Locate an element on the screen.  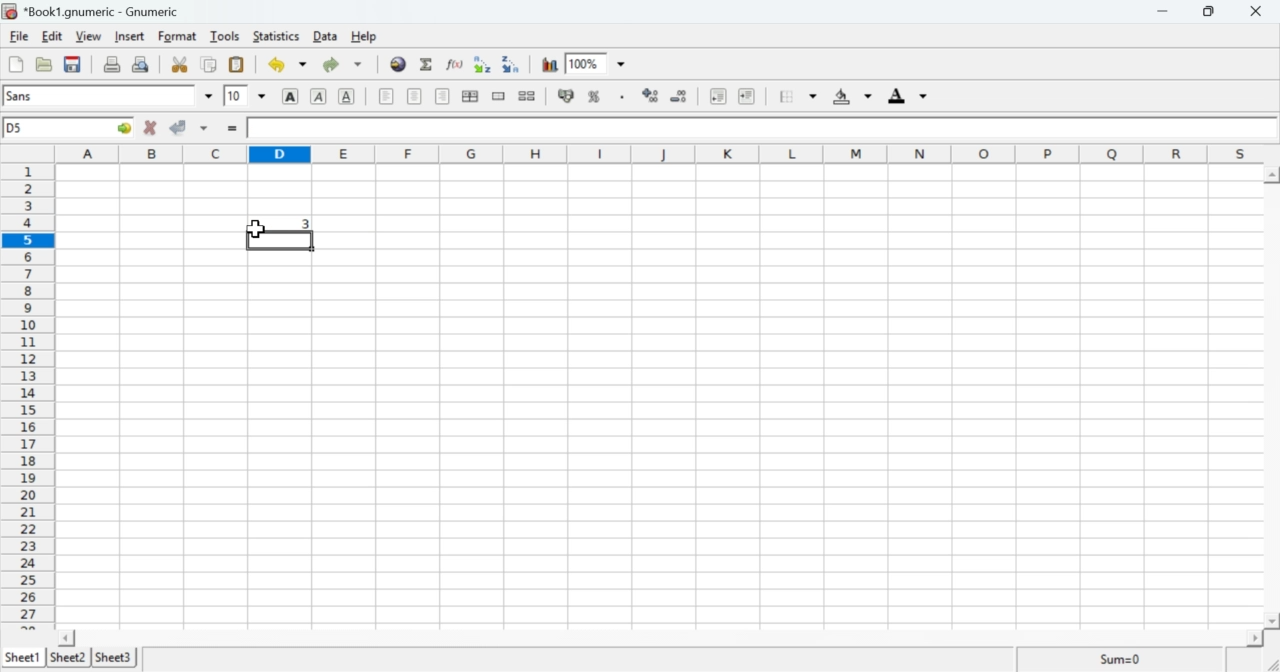
Format is located at coordinates (176, 37).